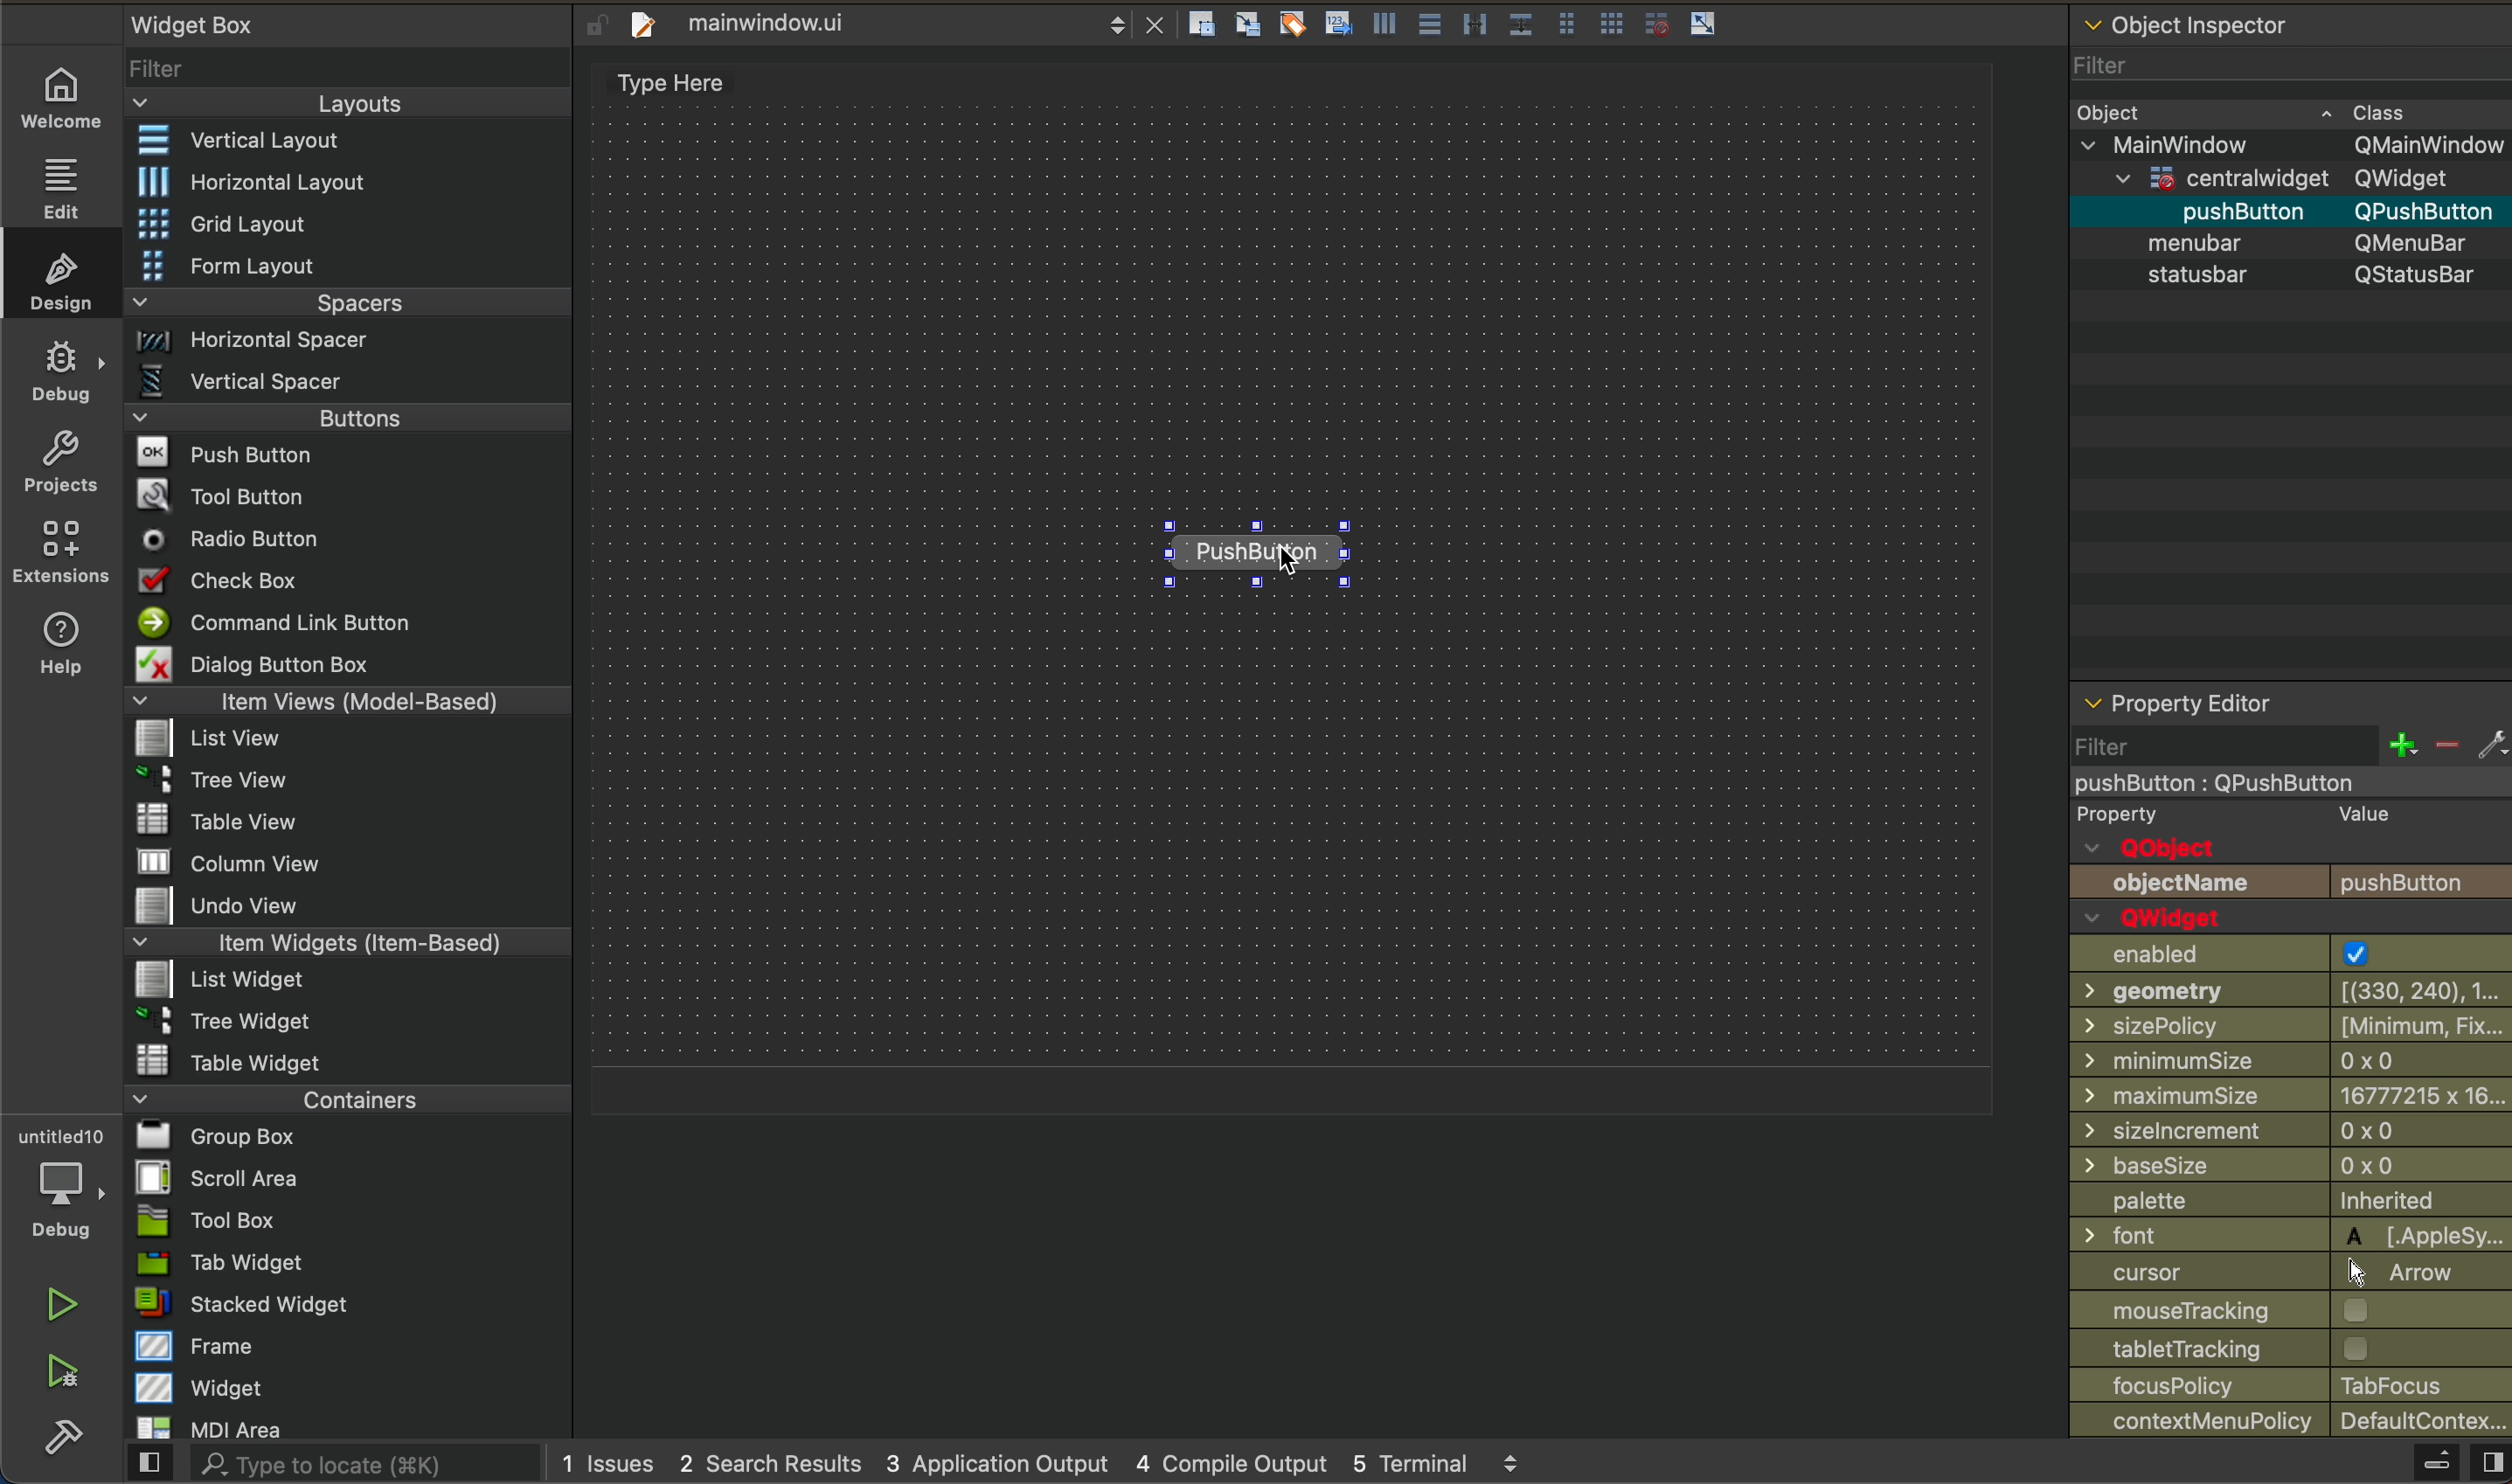 The height and width of the screenshot is (1484, 2512). I want to click on size, so click(2292, 1130).